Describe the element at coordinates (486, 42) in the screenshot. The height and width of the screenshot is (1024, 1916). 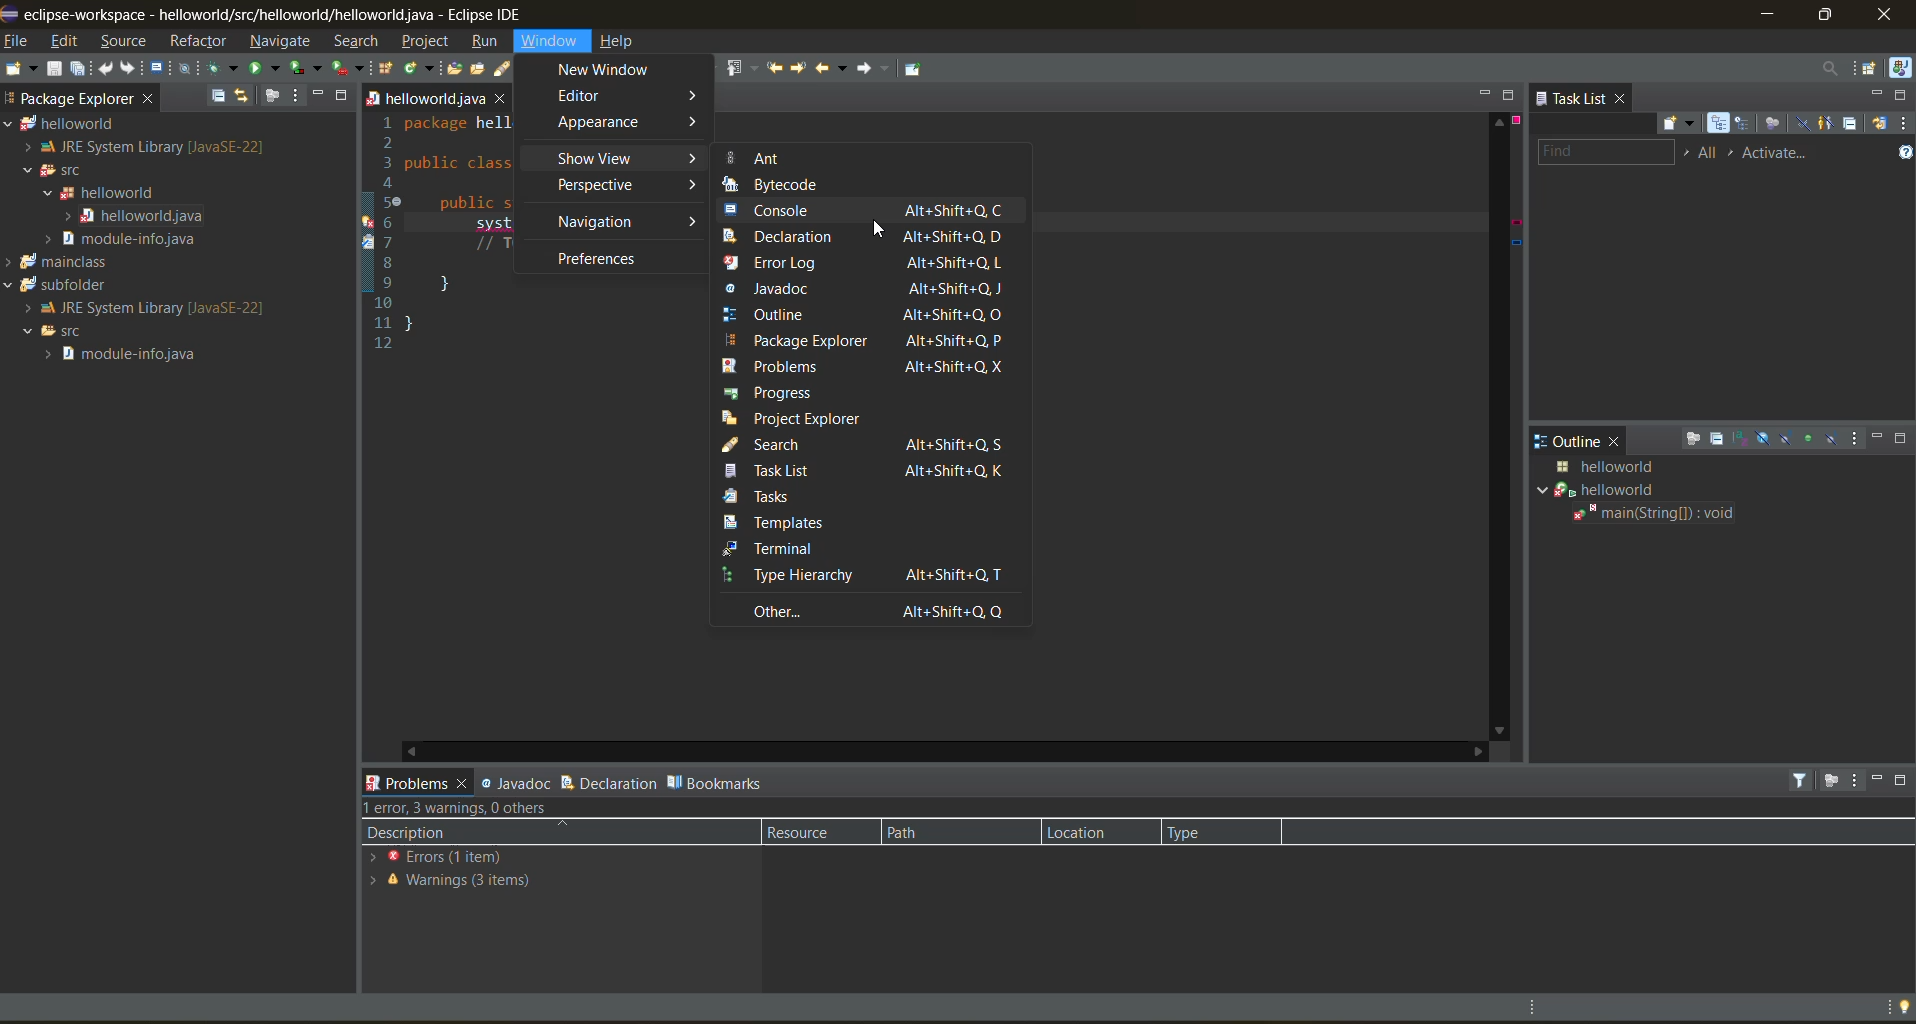
I see `run` at that location.